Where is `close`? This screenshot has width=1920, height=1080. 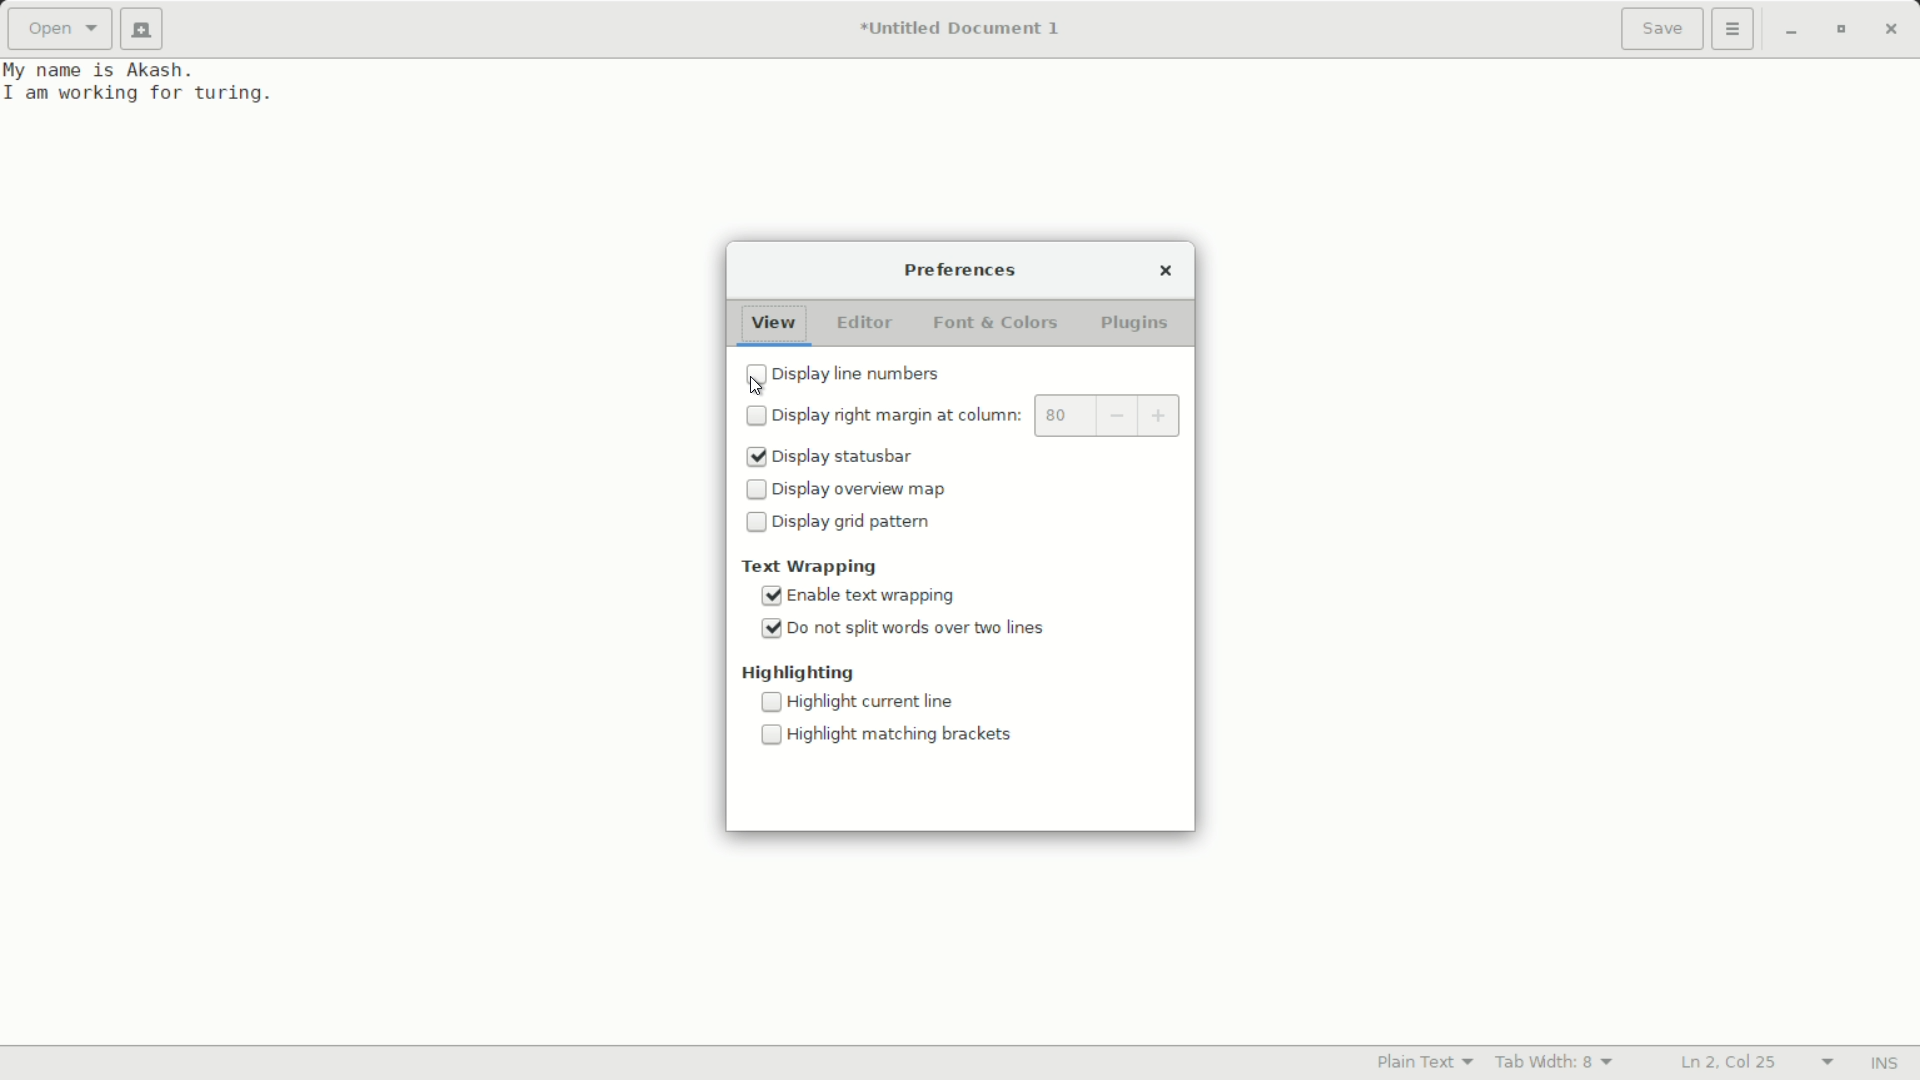 close is located at coordinates (1168, 272).